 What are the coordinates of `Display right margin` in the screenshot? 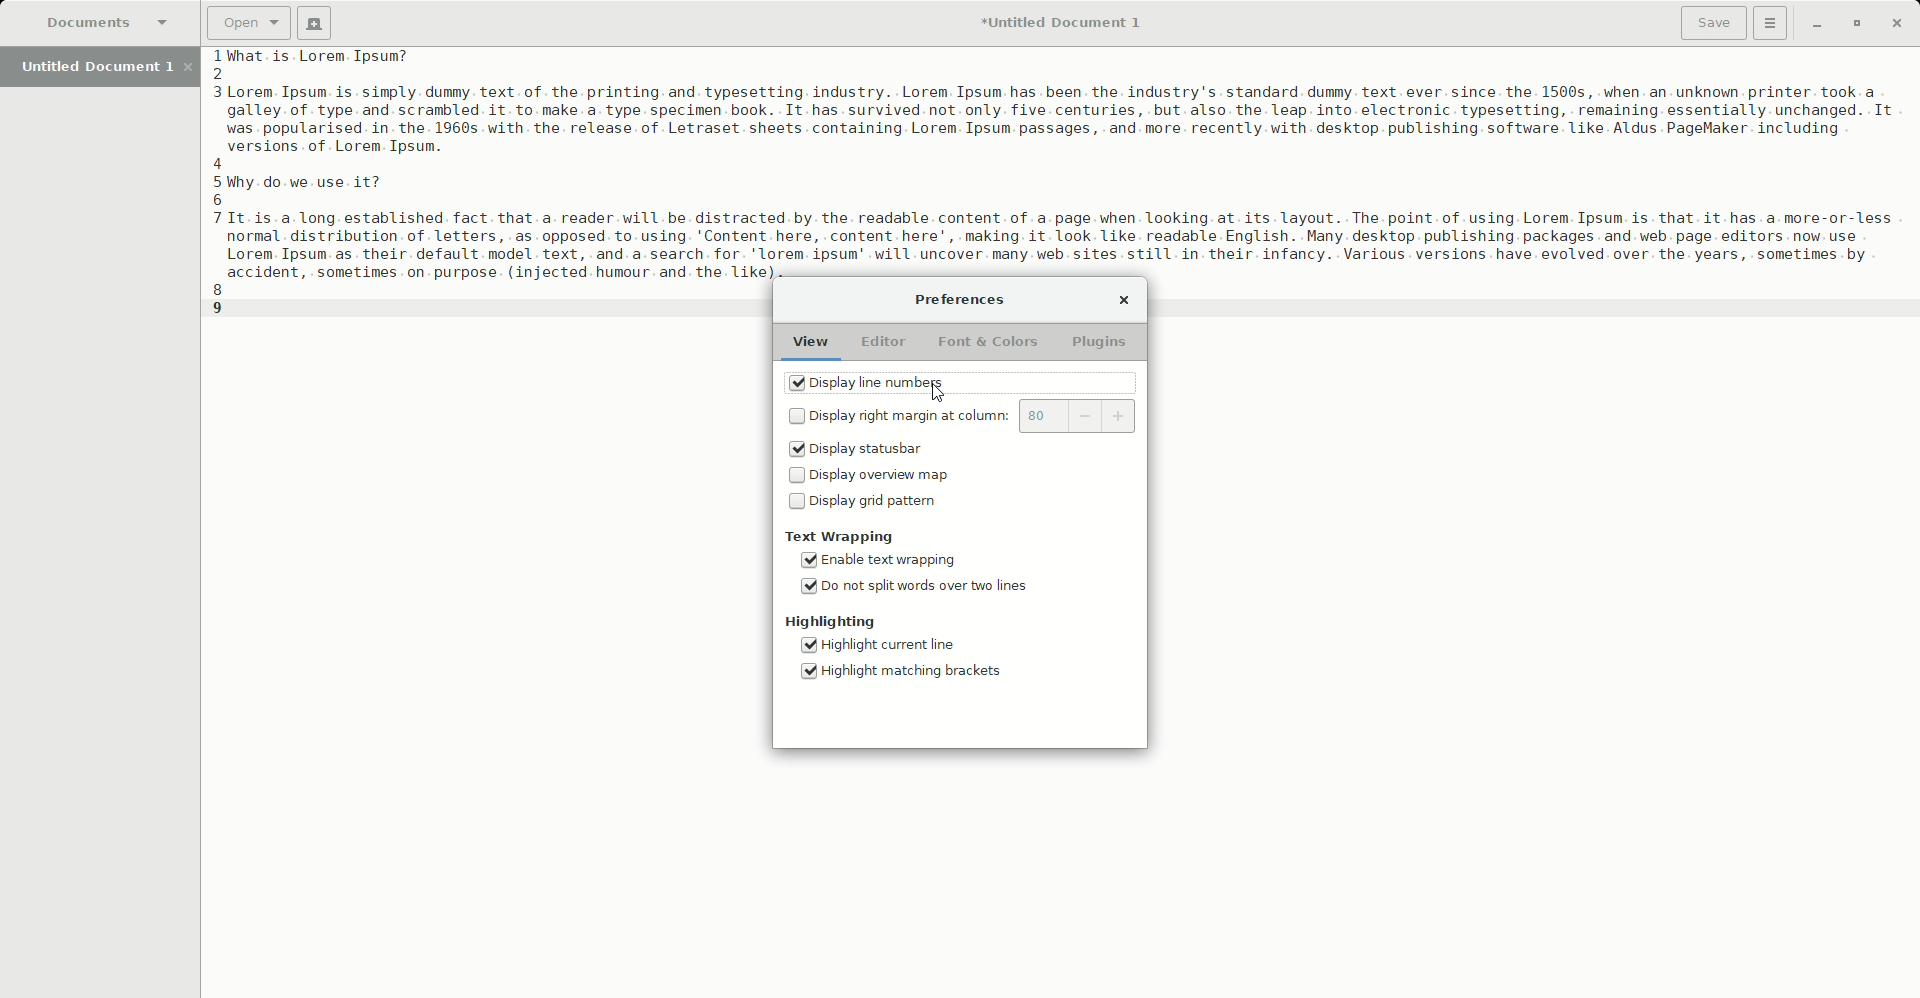 It's located at (897, 417).